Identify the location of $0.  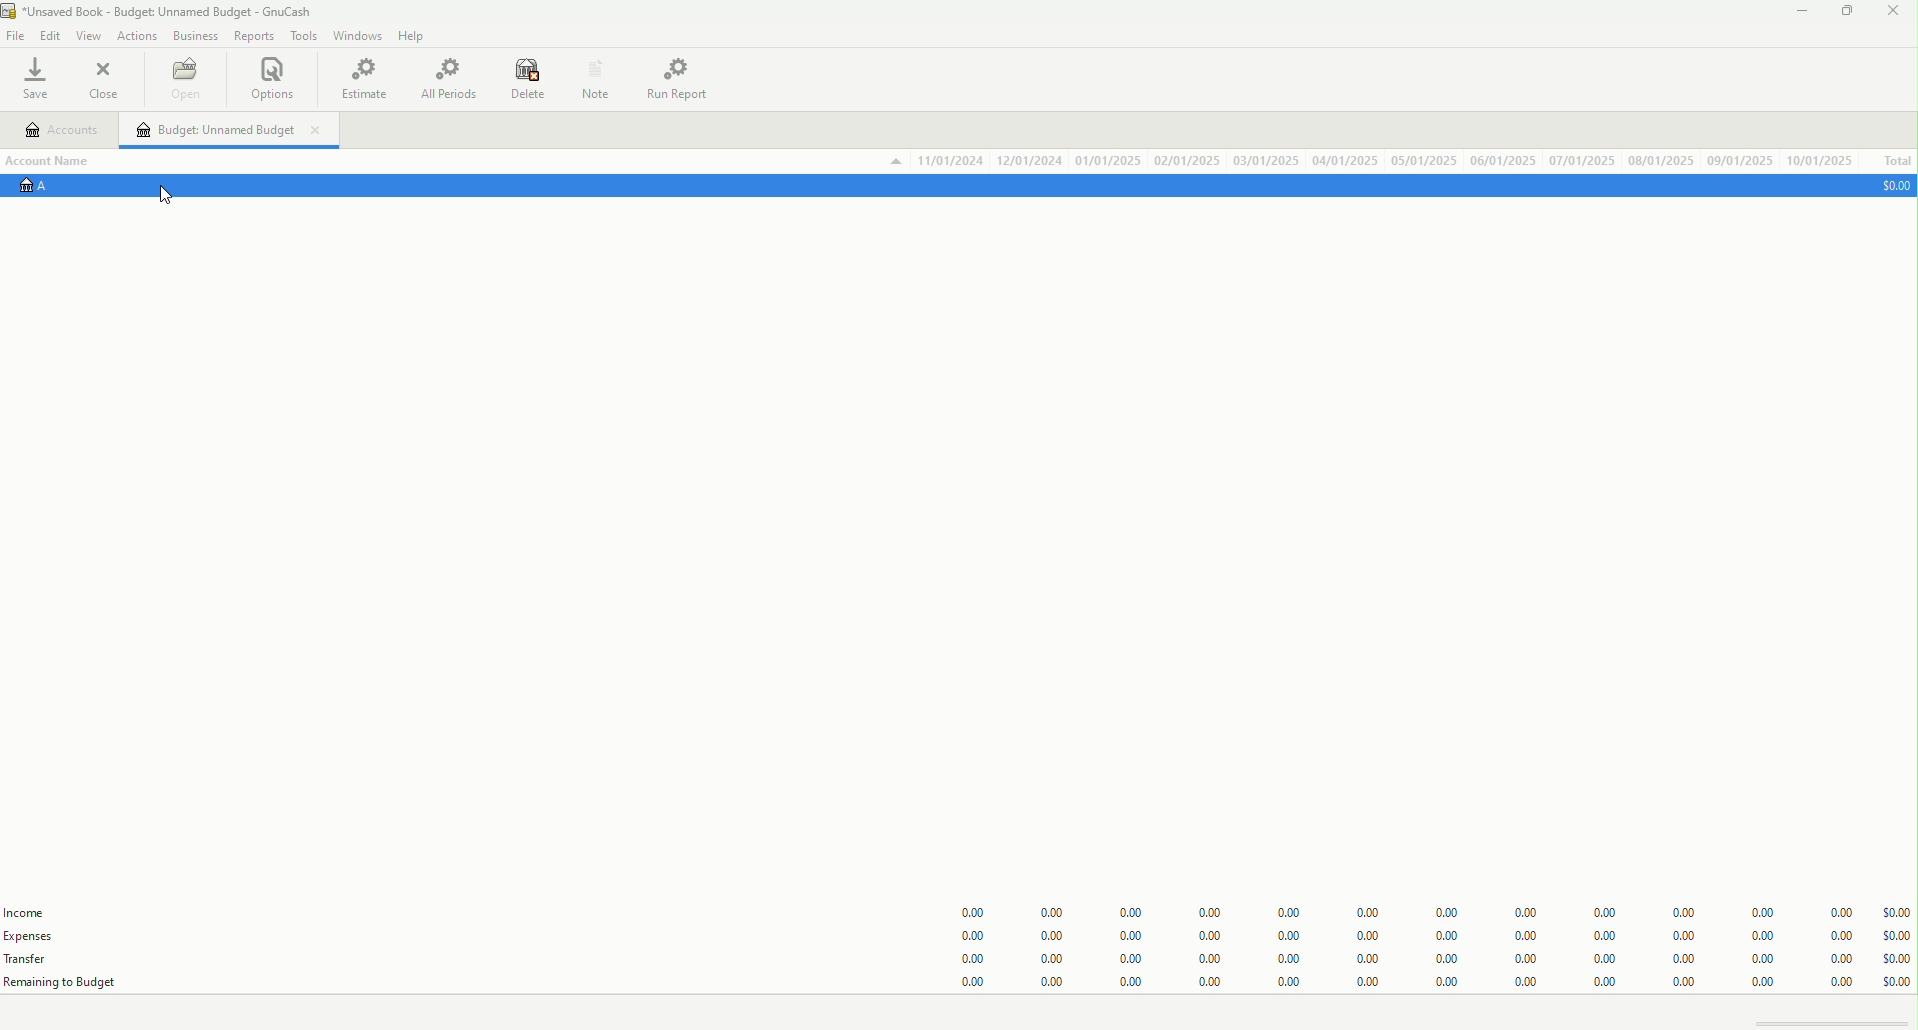
(1890, 188).